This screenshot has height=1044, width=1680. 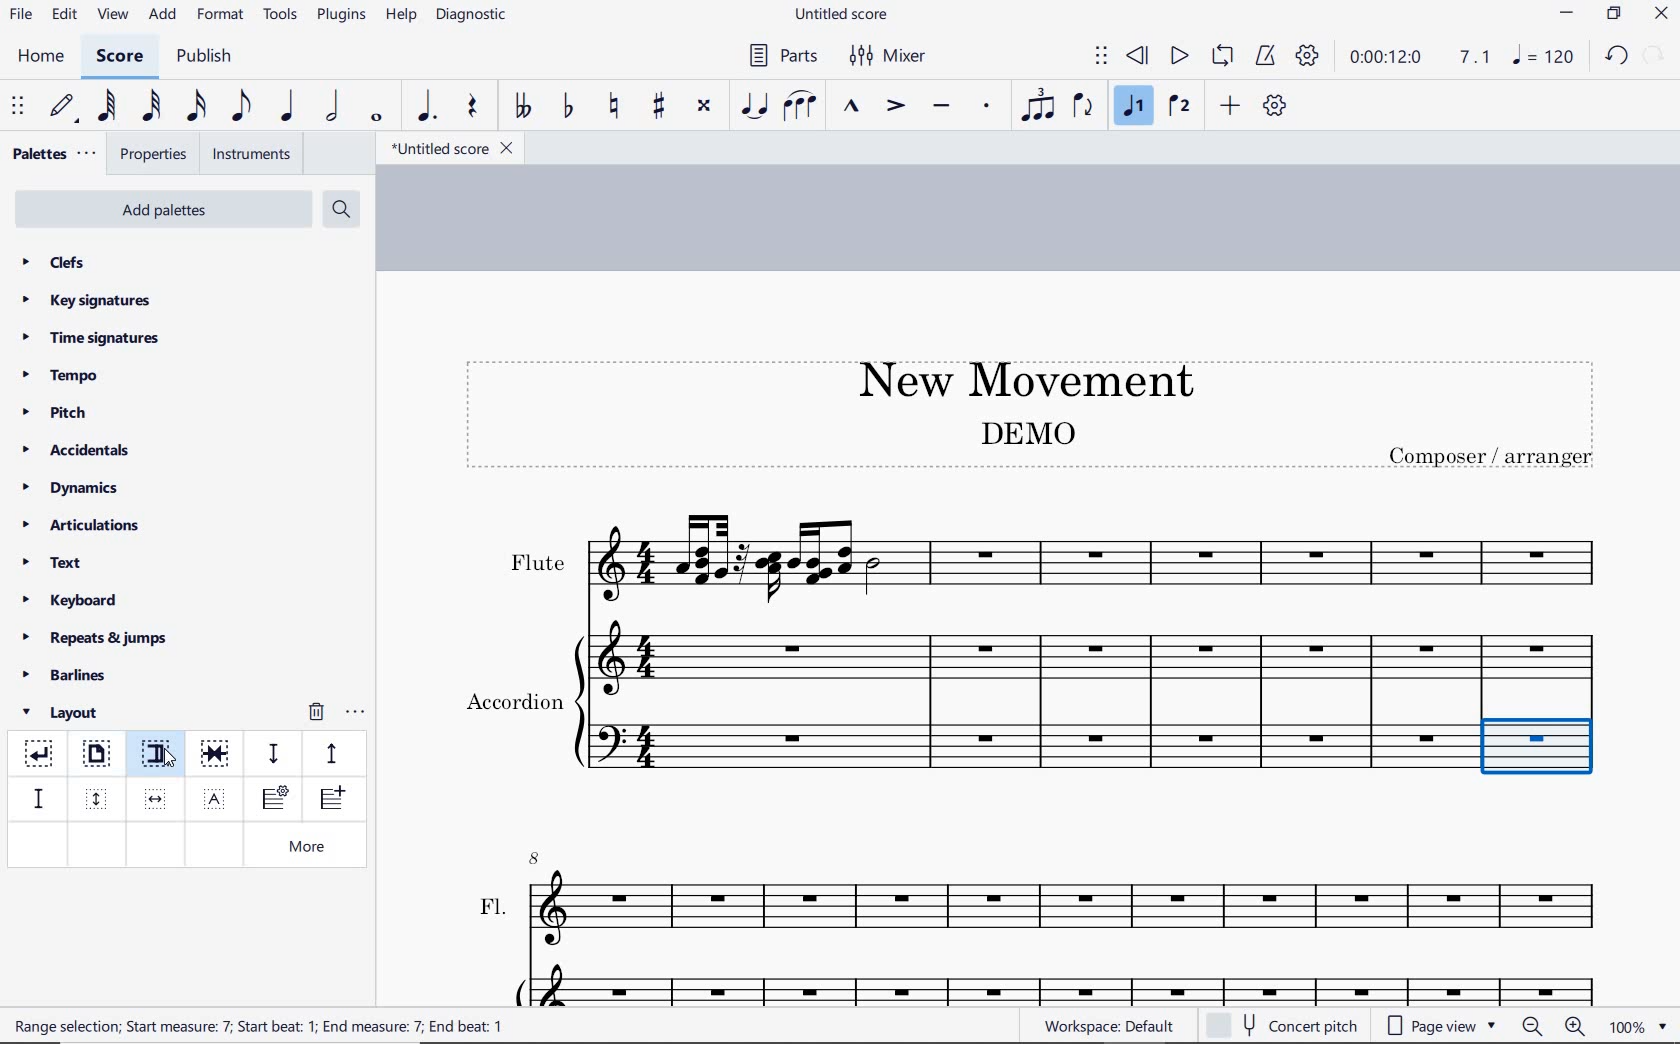 What do you see at coordinates (522, 107) in the screenshot?
I see `toggle double-flat` at bounding box center [522, 107].